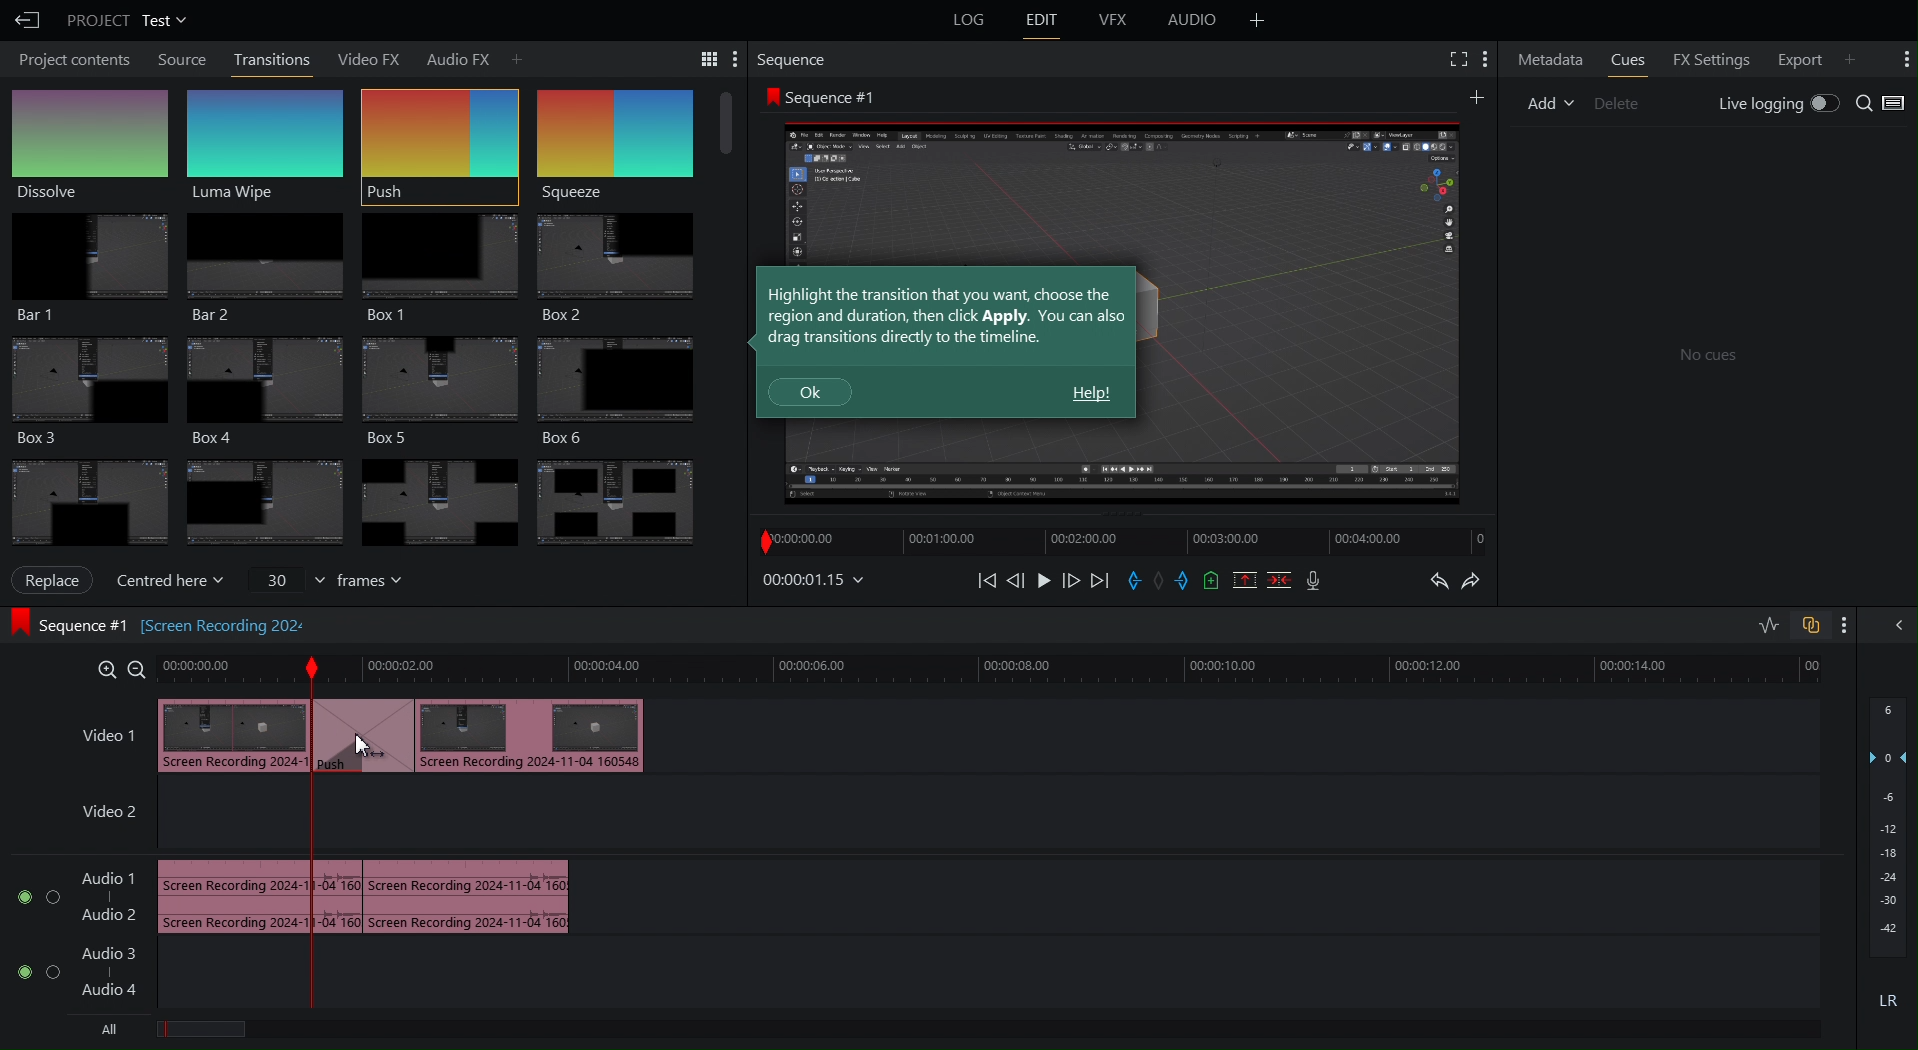 Image resolution: width=1918 pixels, height=1050 pixels. Describe the element at coordinates (611, 146) in the screenshot. I see `Squeeze` at that location.